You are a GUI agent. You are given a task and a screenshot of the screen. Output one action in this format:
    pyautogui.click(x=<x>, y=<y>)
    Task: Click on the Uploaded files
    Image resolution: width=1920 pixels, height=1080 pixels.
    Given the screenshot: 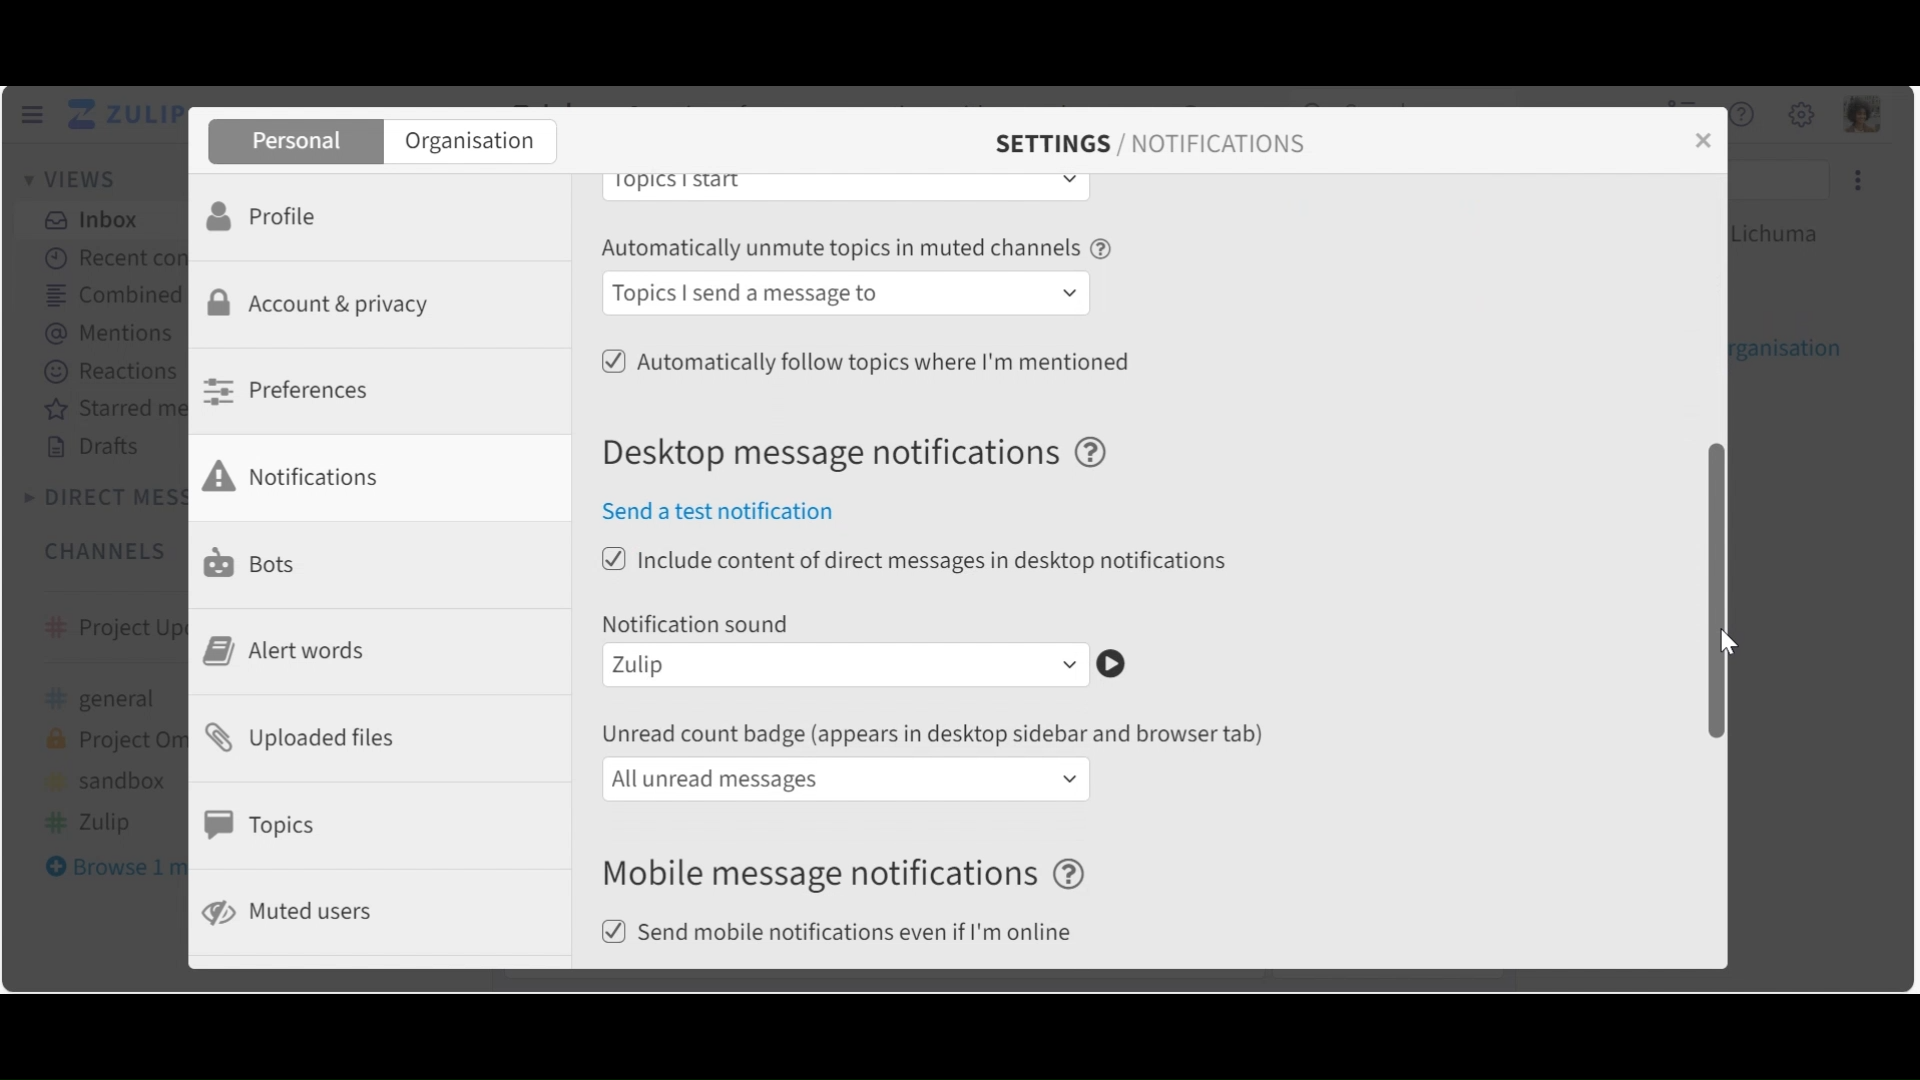 What is the action you would take?
    pyautogui.click(x=310, y=736)
    